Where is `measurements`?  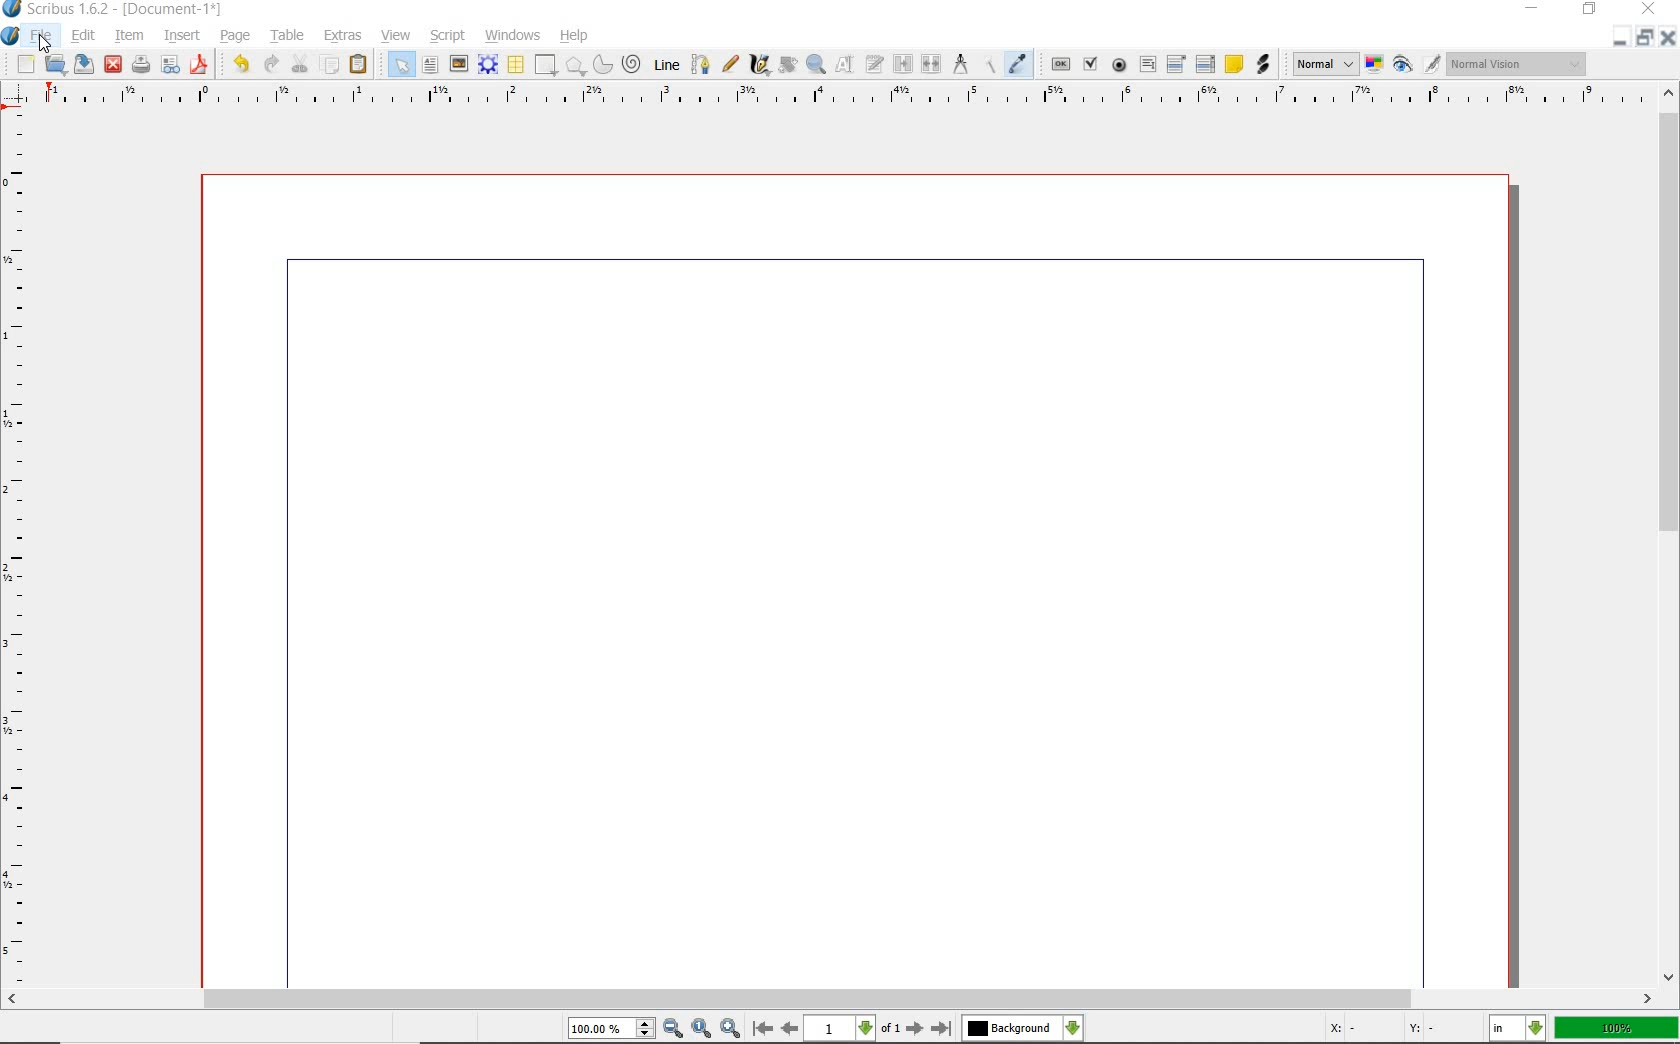 measurements is located at coordinates (963, 66).